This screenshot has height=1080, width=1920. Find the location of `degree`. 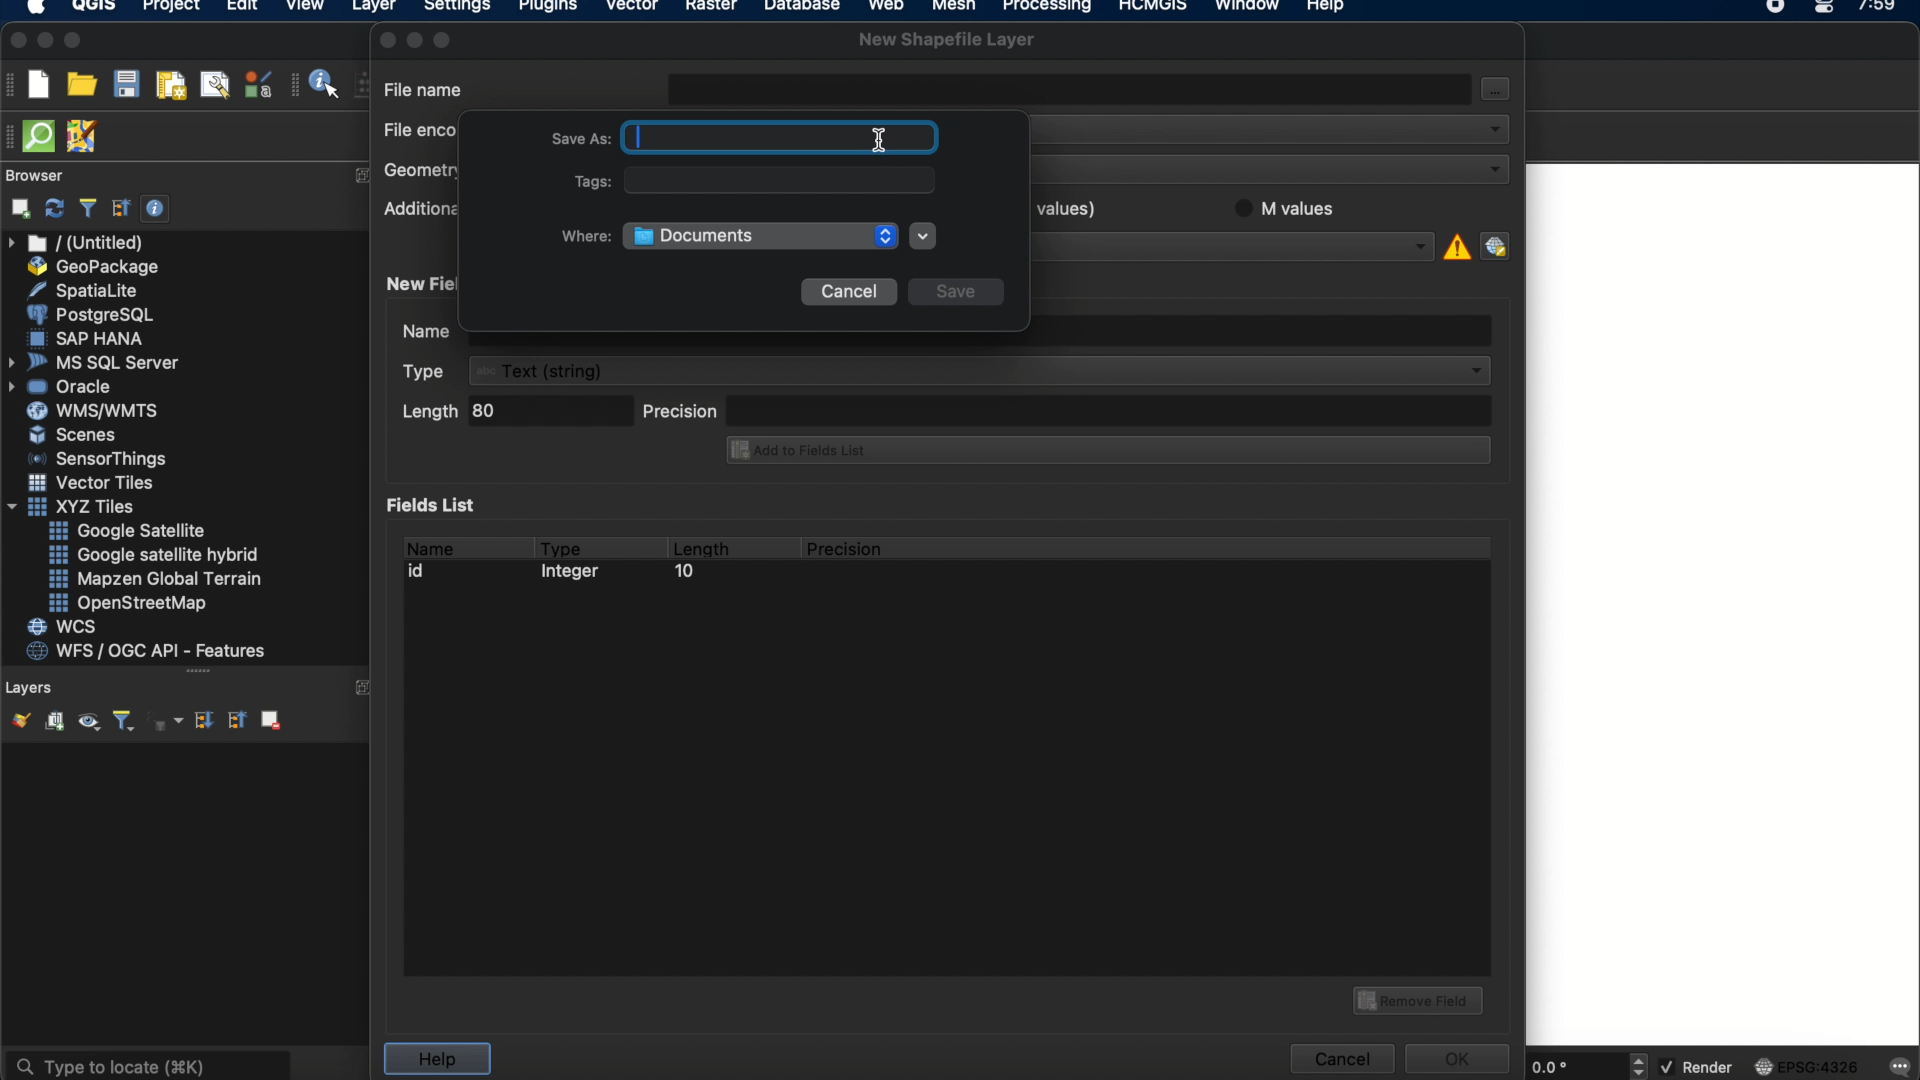

degree is located at coordinates (1572, 1066).